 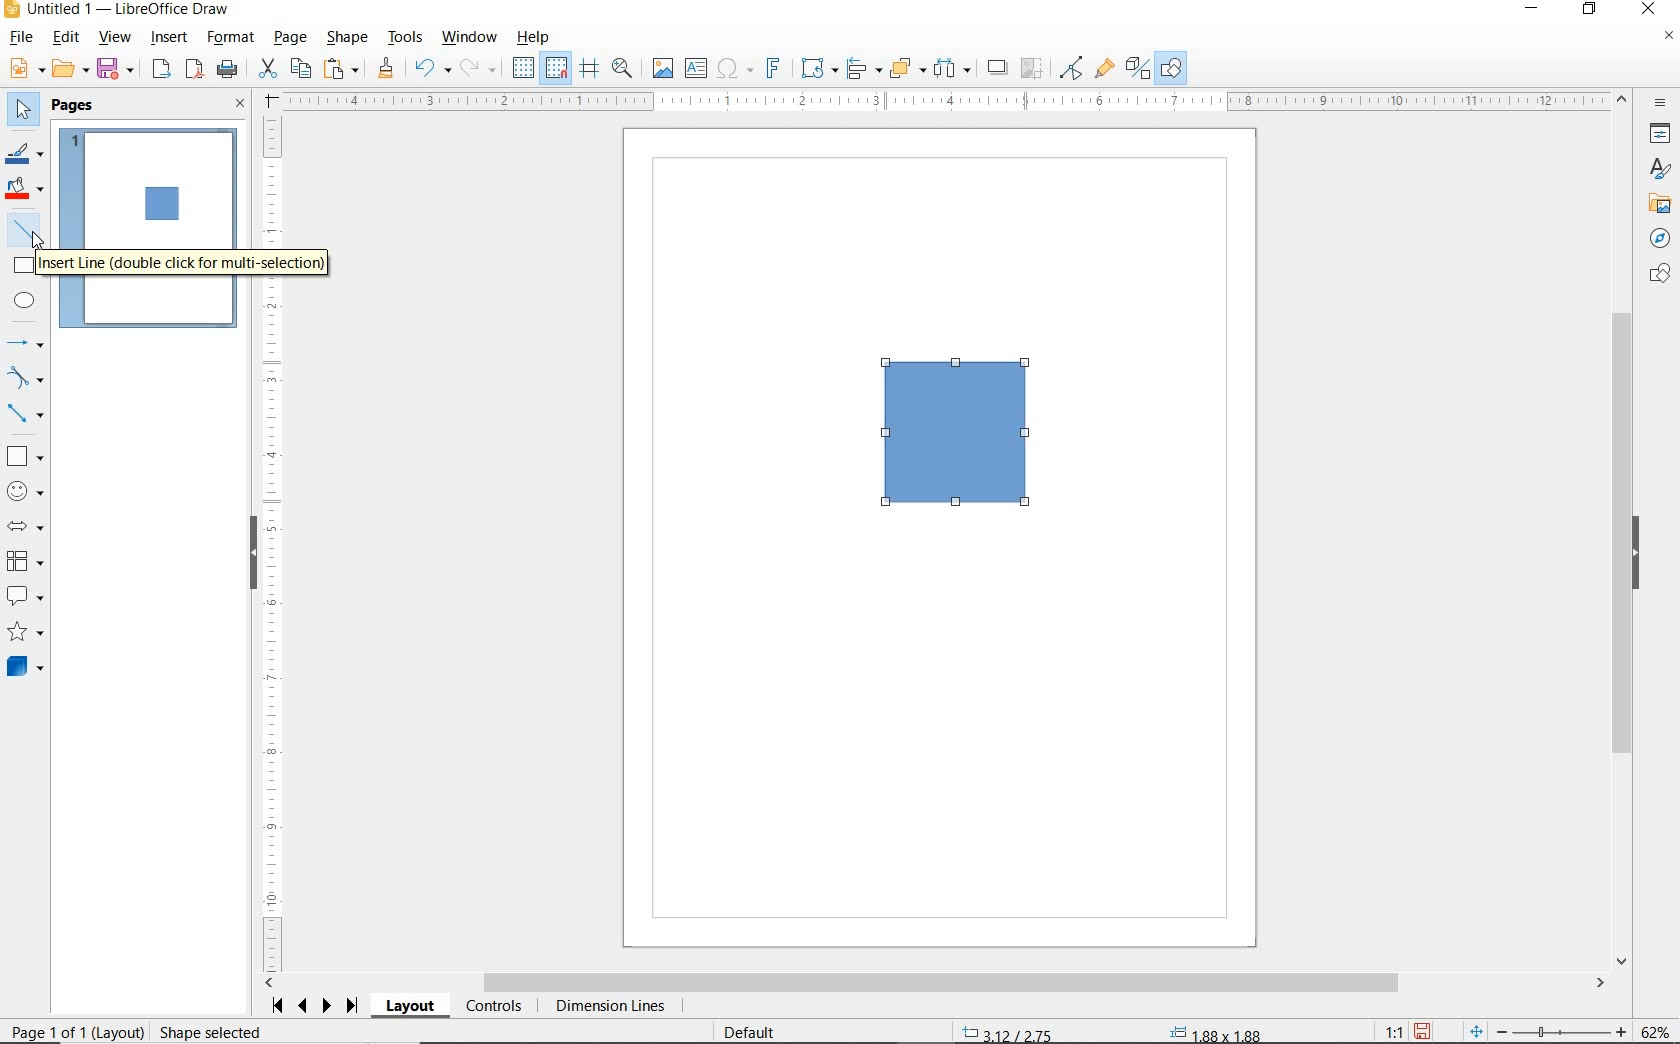 I want to click on PASTE, so click(x=341, y=69).